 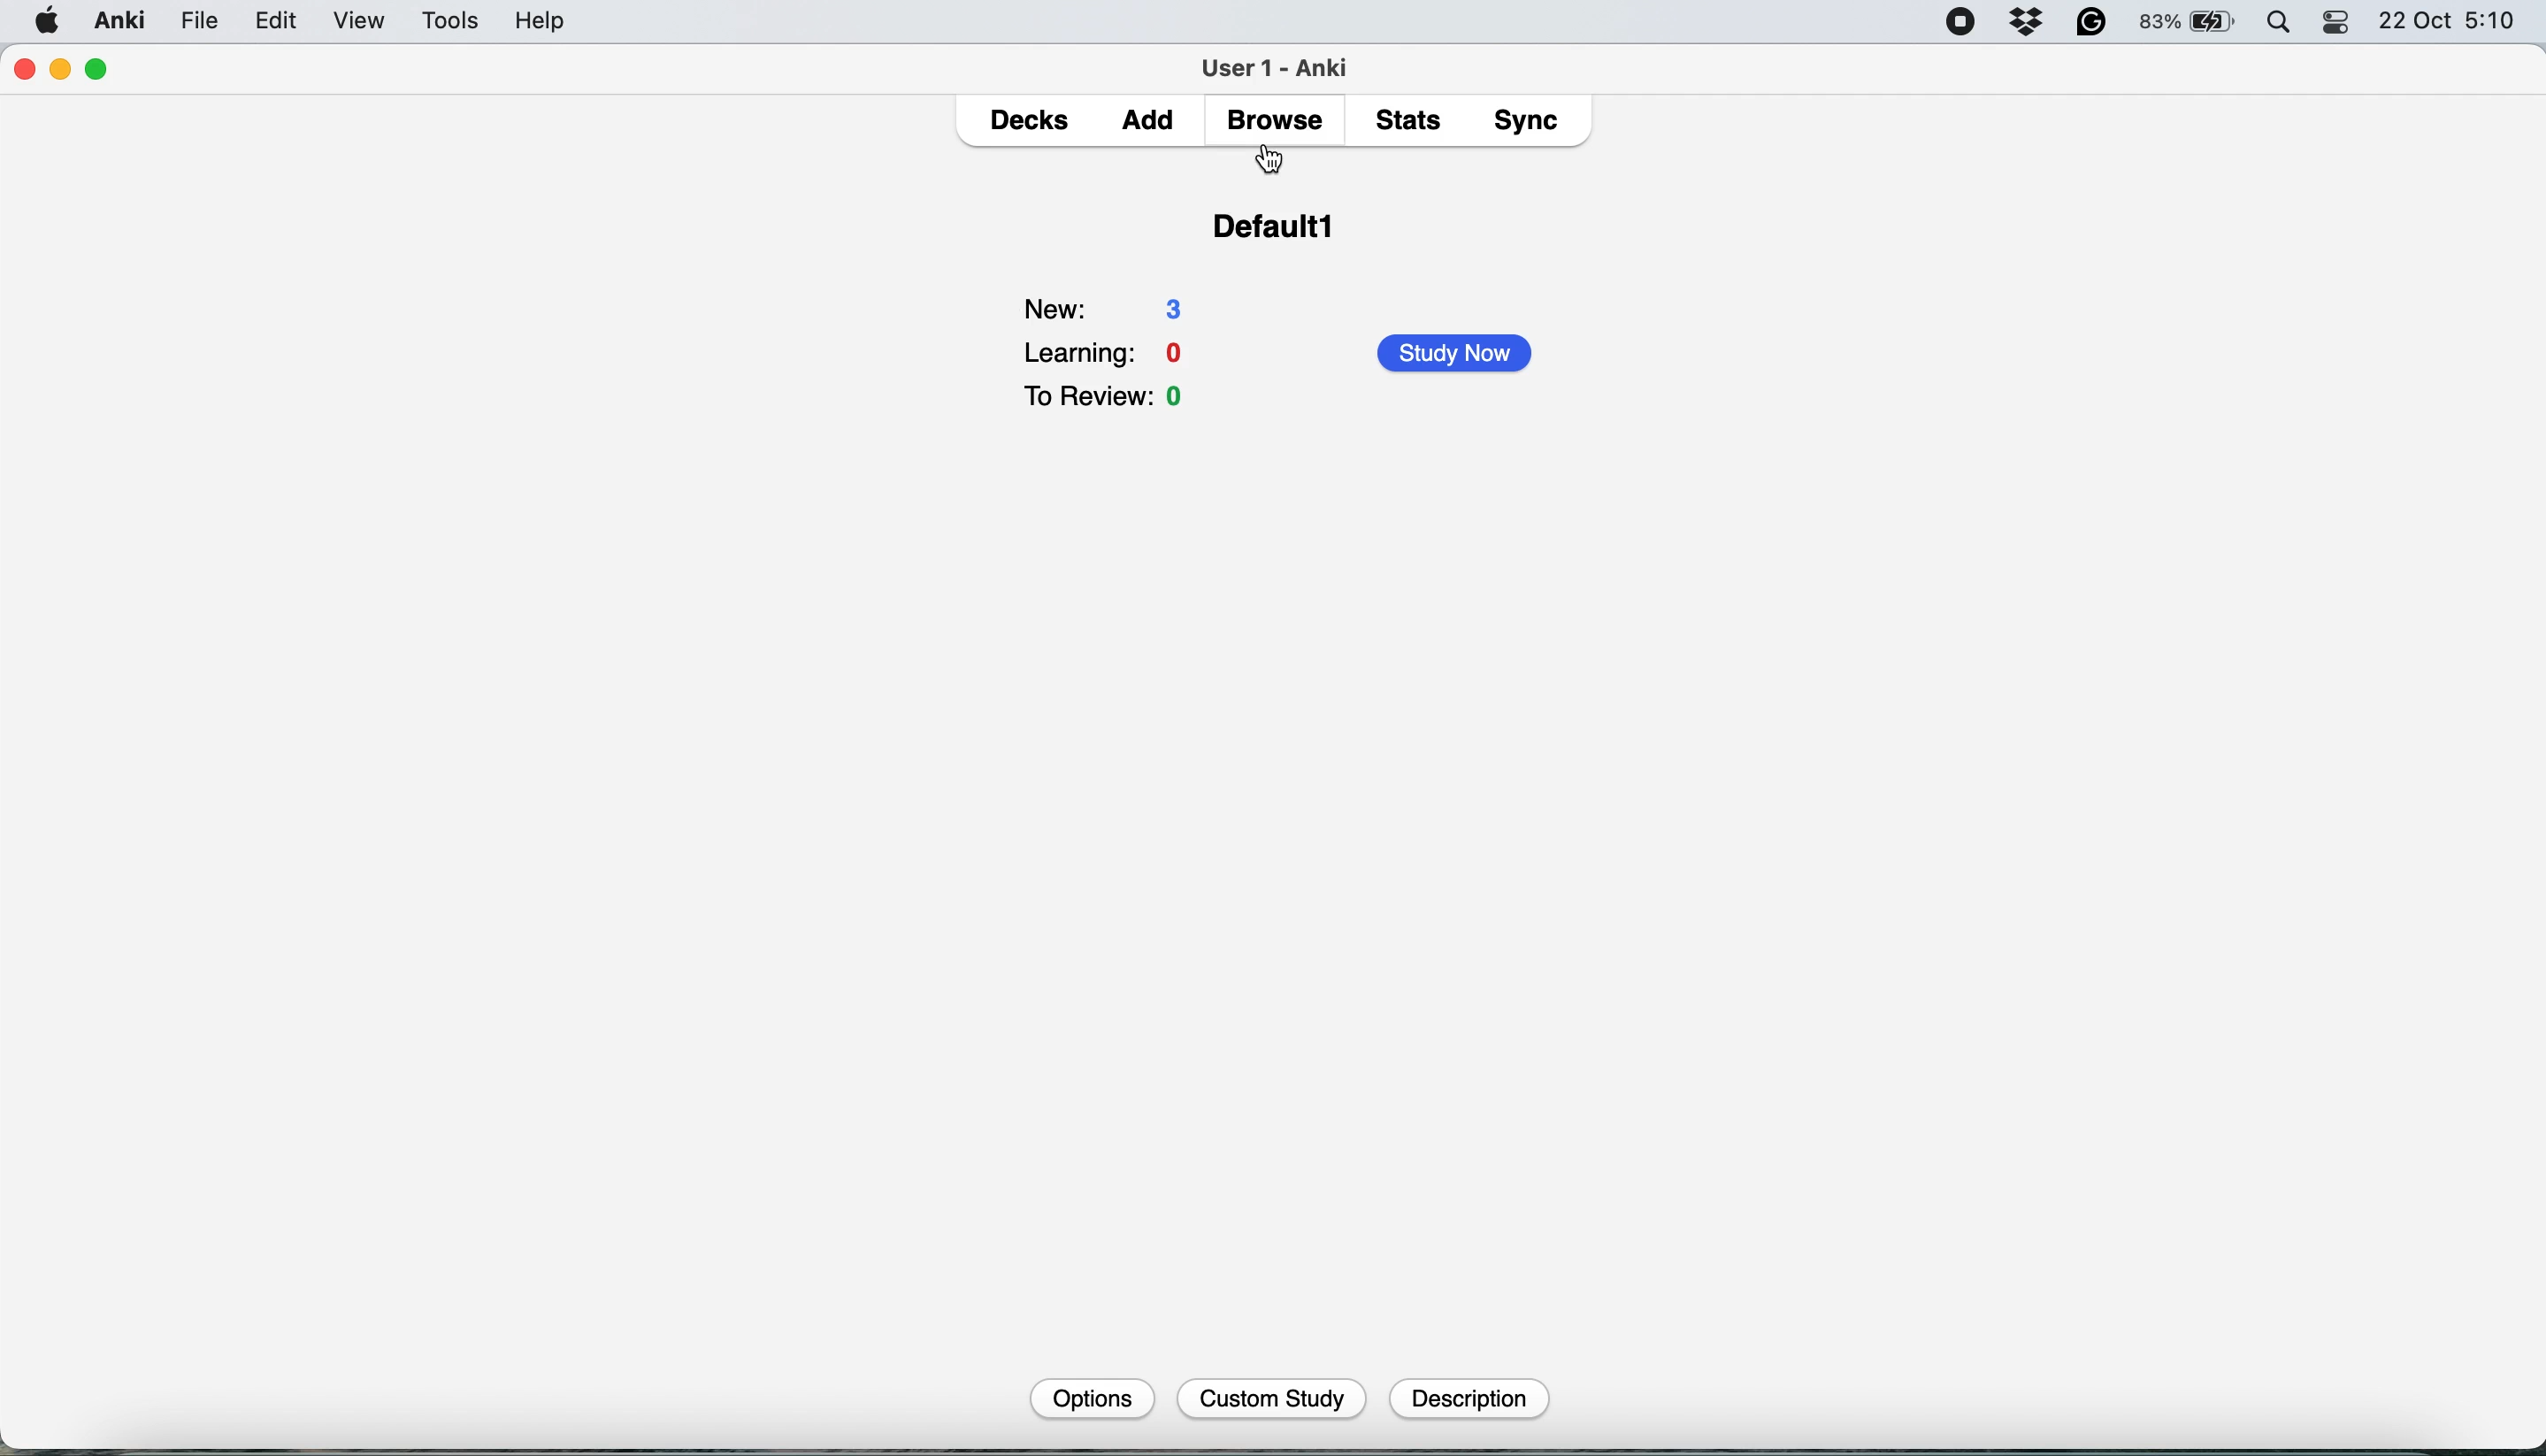 What do you see at coordinates (48, 19) in the screenshot?
I see `system logo` at bounding box center [48, 19].